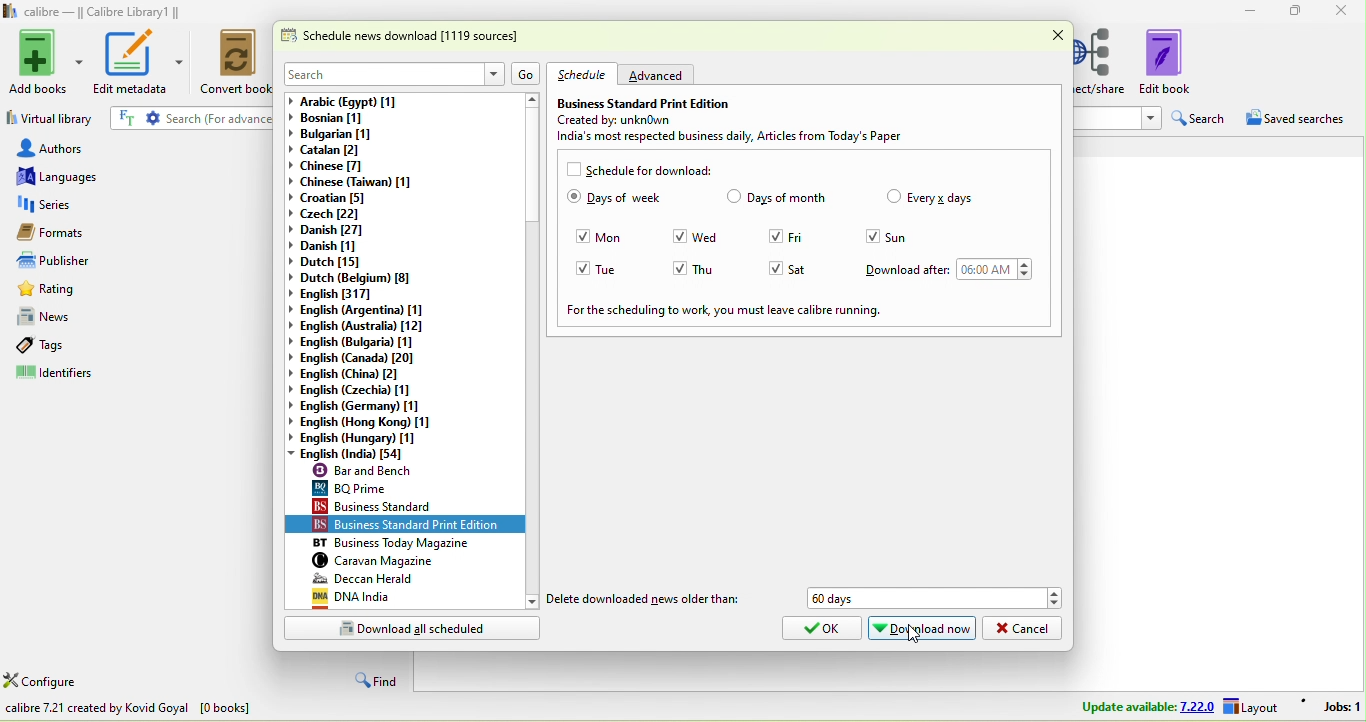 The image size is (1366, 722). Describe the element at coordinates (893, 196) in the screenshot. I see `Checkbox` at that location.